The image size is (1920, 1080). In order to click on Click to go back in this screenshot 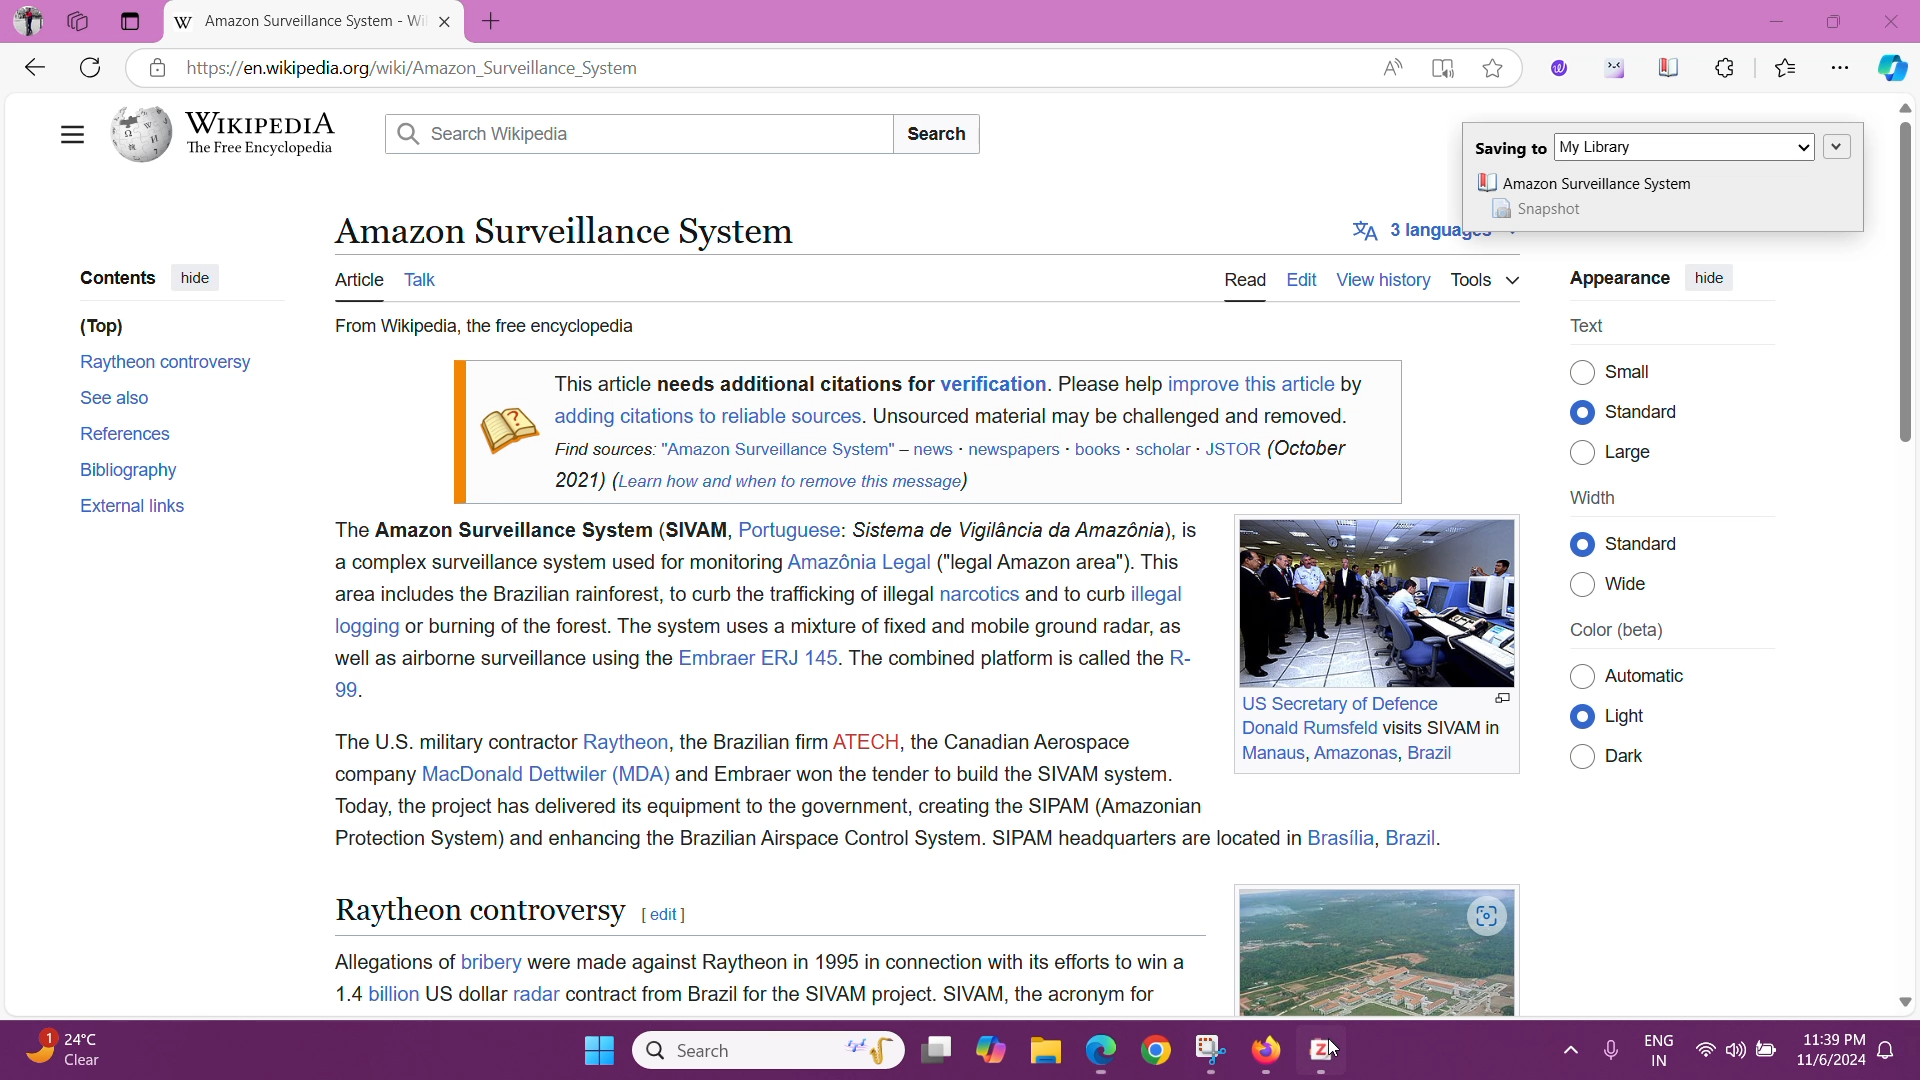, I will do `click(33, 66)`.